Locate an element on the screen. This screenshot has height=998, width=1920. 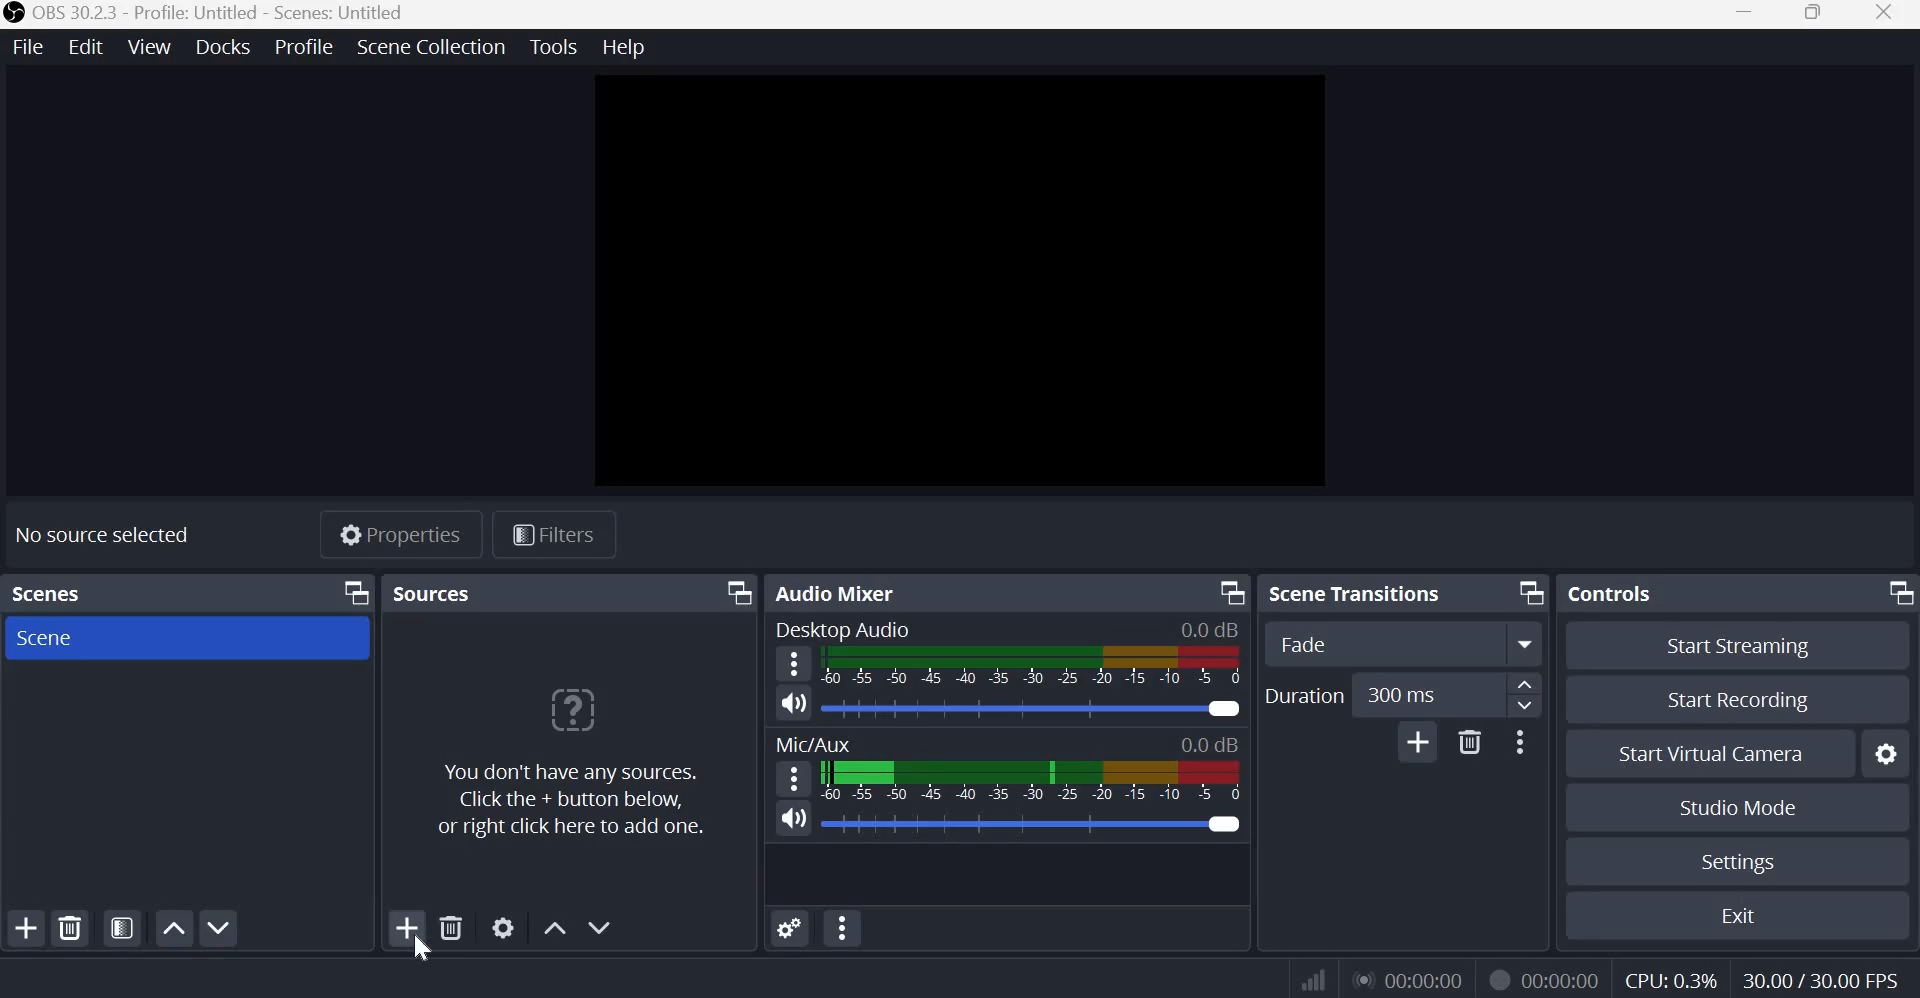
Move source(s) down is located at coordinates (602, 925).